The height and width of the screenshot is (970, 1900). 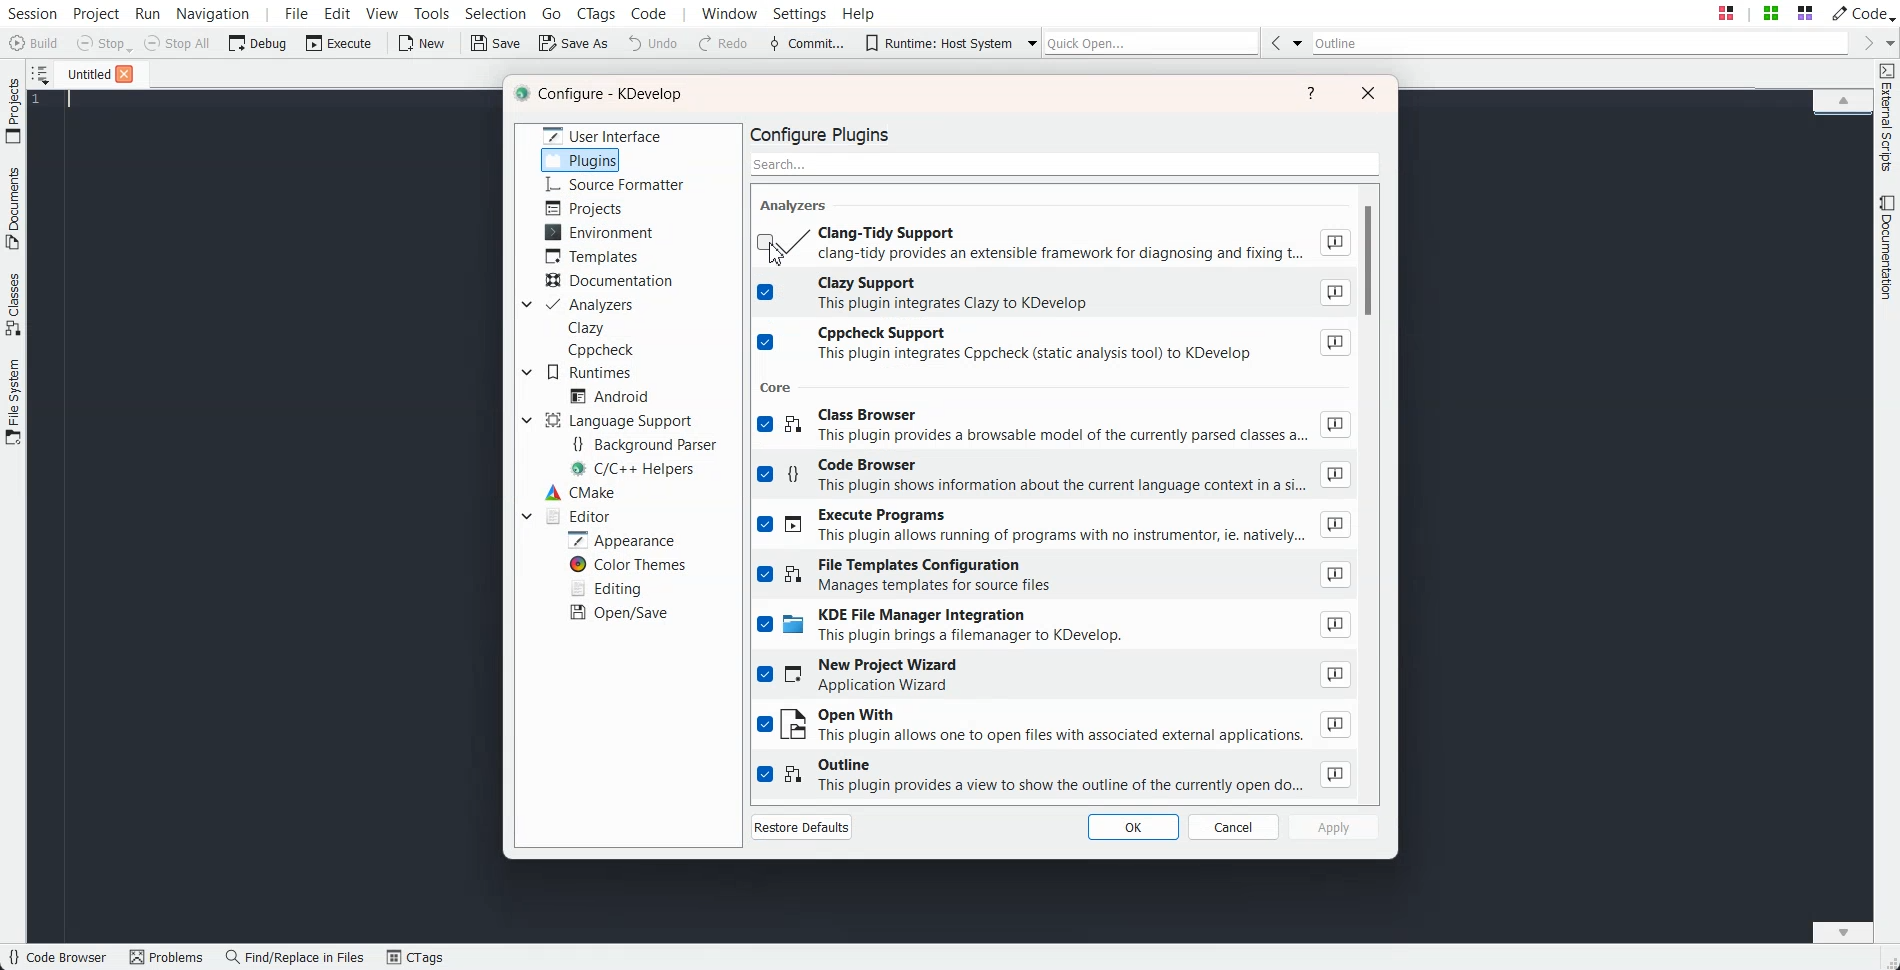 I want to click on Documents, so click(x=13, y=208).